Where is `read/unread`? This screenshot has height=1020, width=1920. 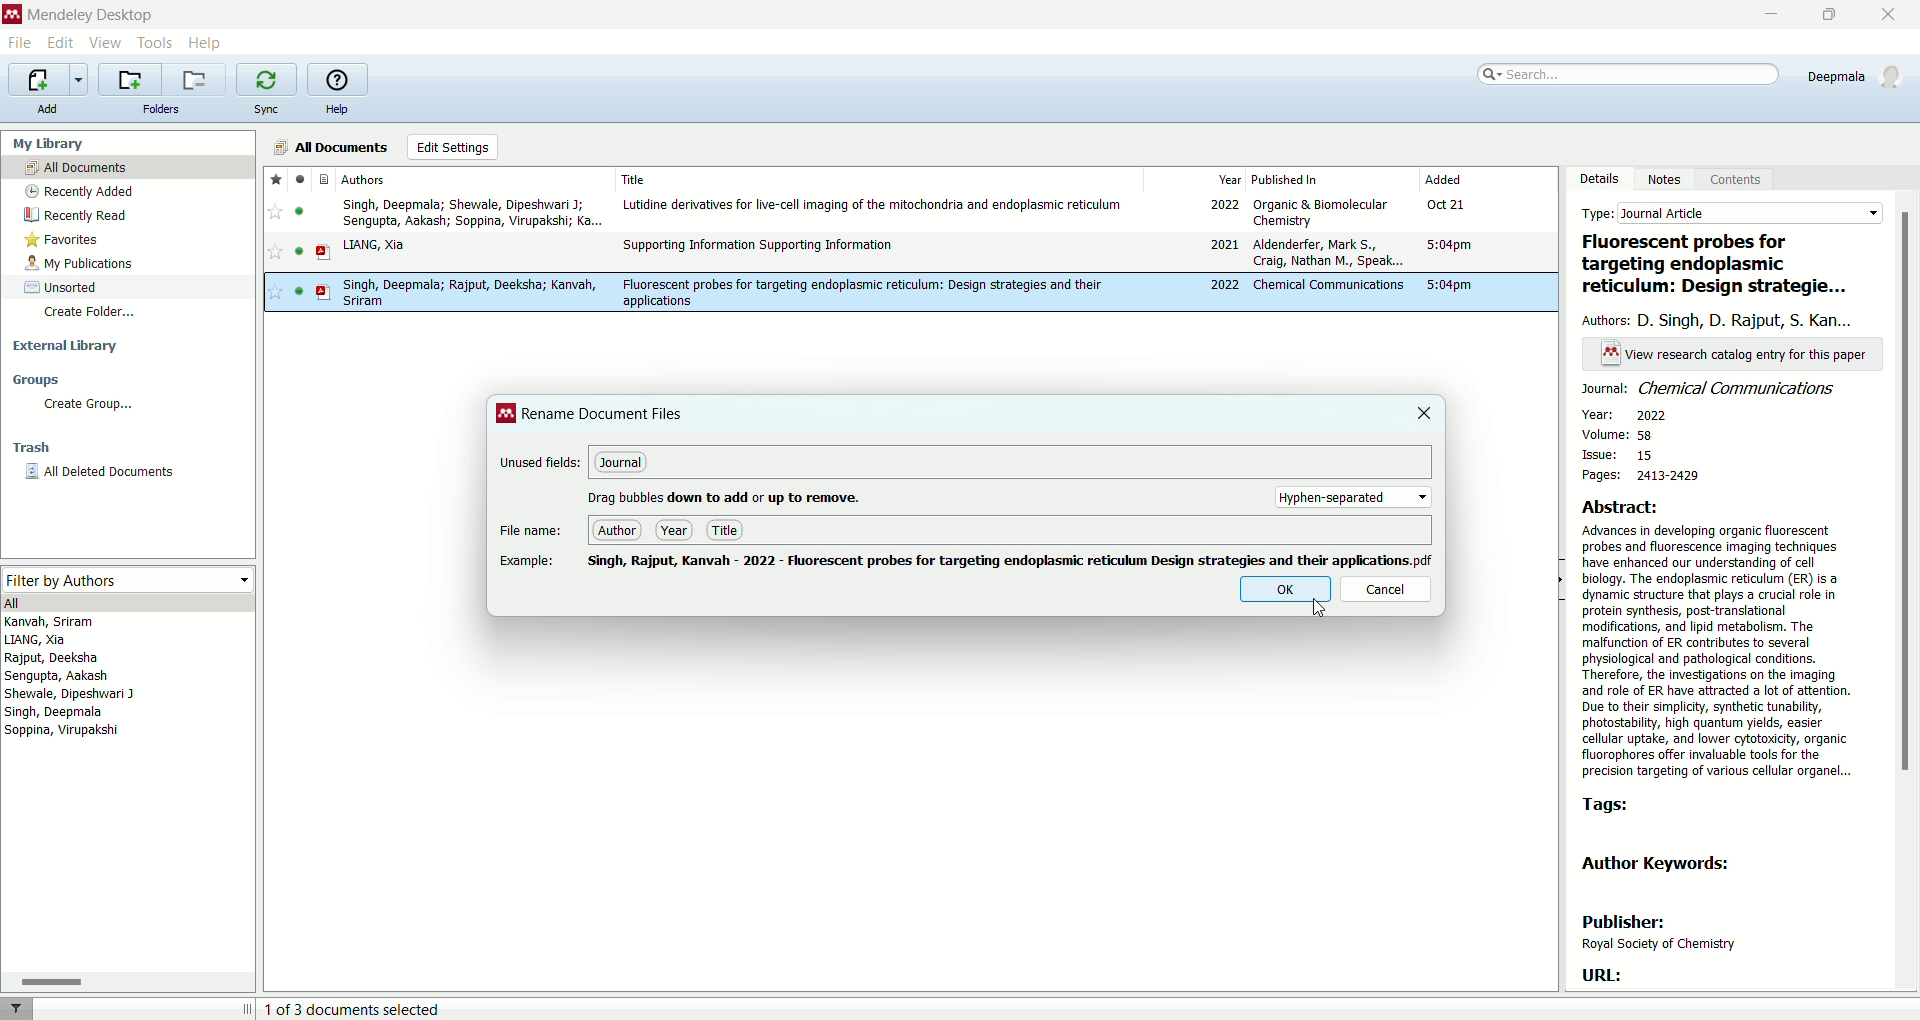 read/unread is located at coordinates (299, 254).